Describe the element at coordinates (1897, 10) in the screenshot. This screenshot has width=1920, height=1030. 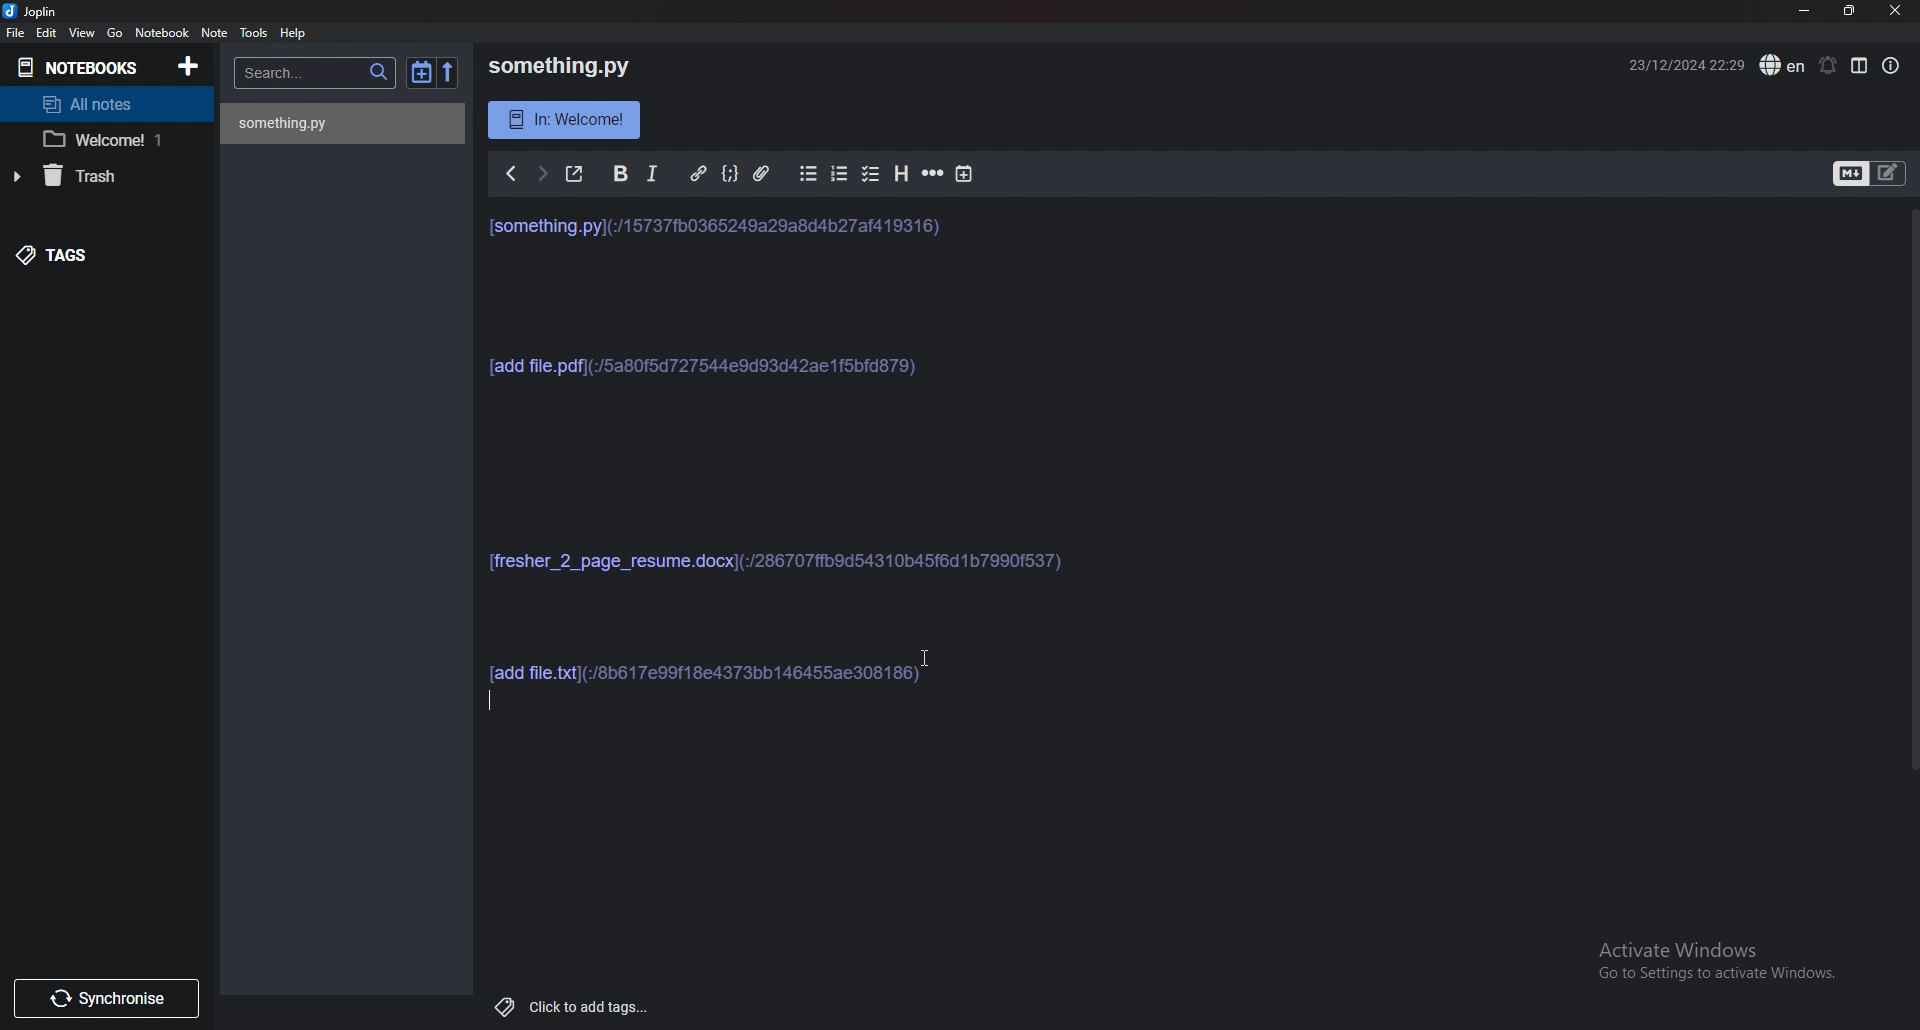
I see `close` at that location.